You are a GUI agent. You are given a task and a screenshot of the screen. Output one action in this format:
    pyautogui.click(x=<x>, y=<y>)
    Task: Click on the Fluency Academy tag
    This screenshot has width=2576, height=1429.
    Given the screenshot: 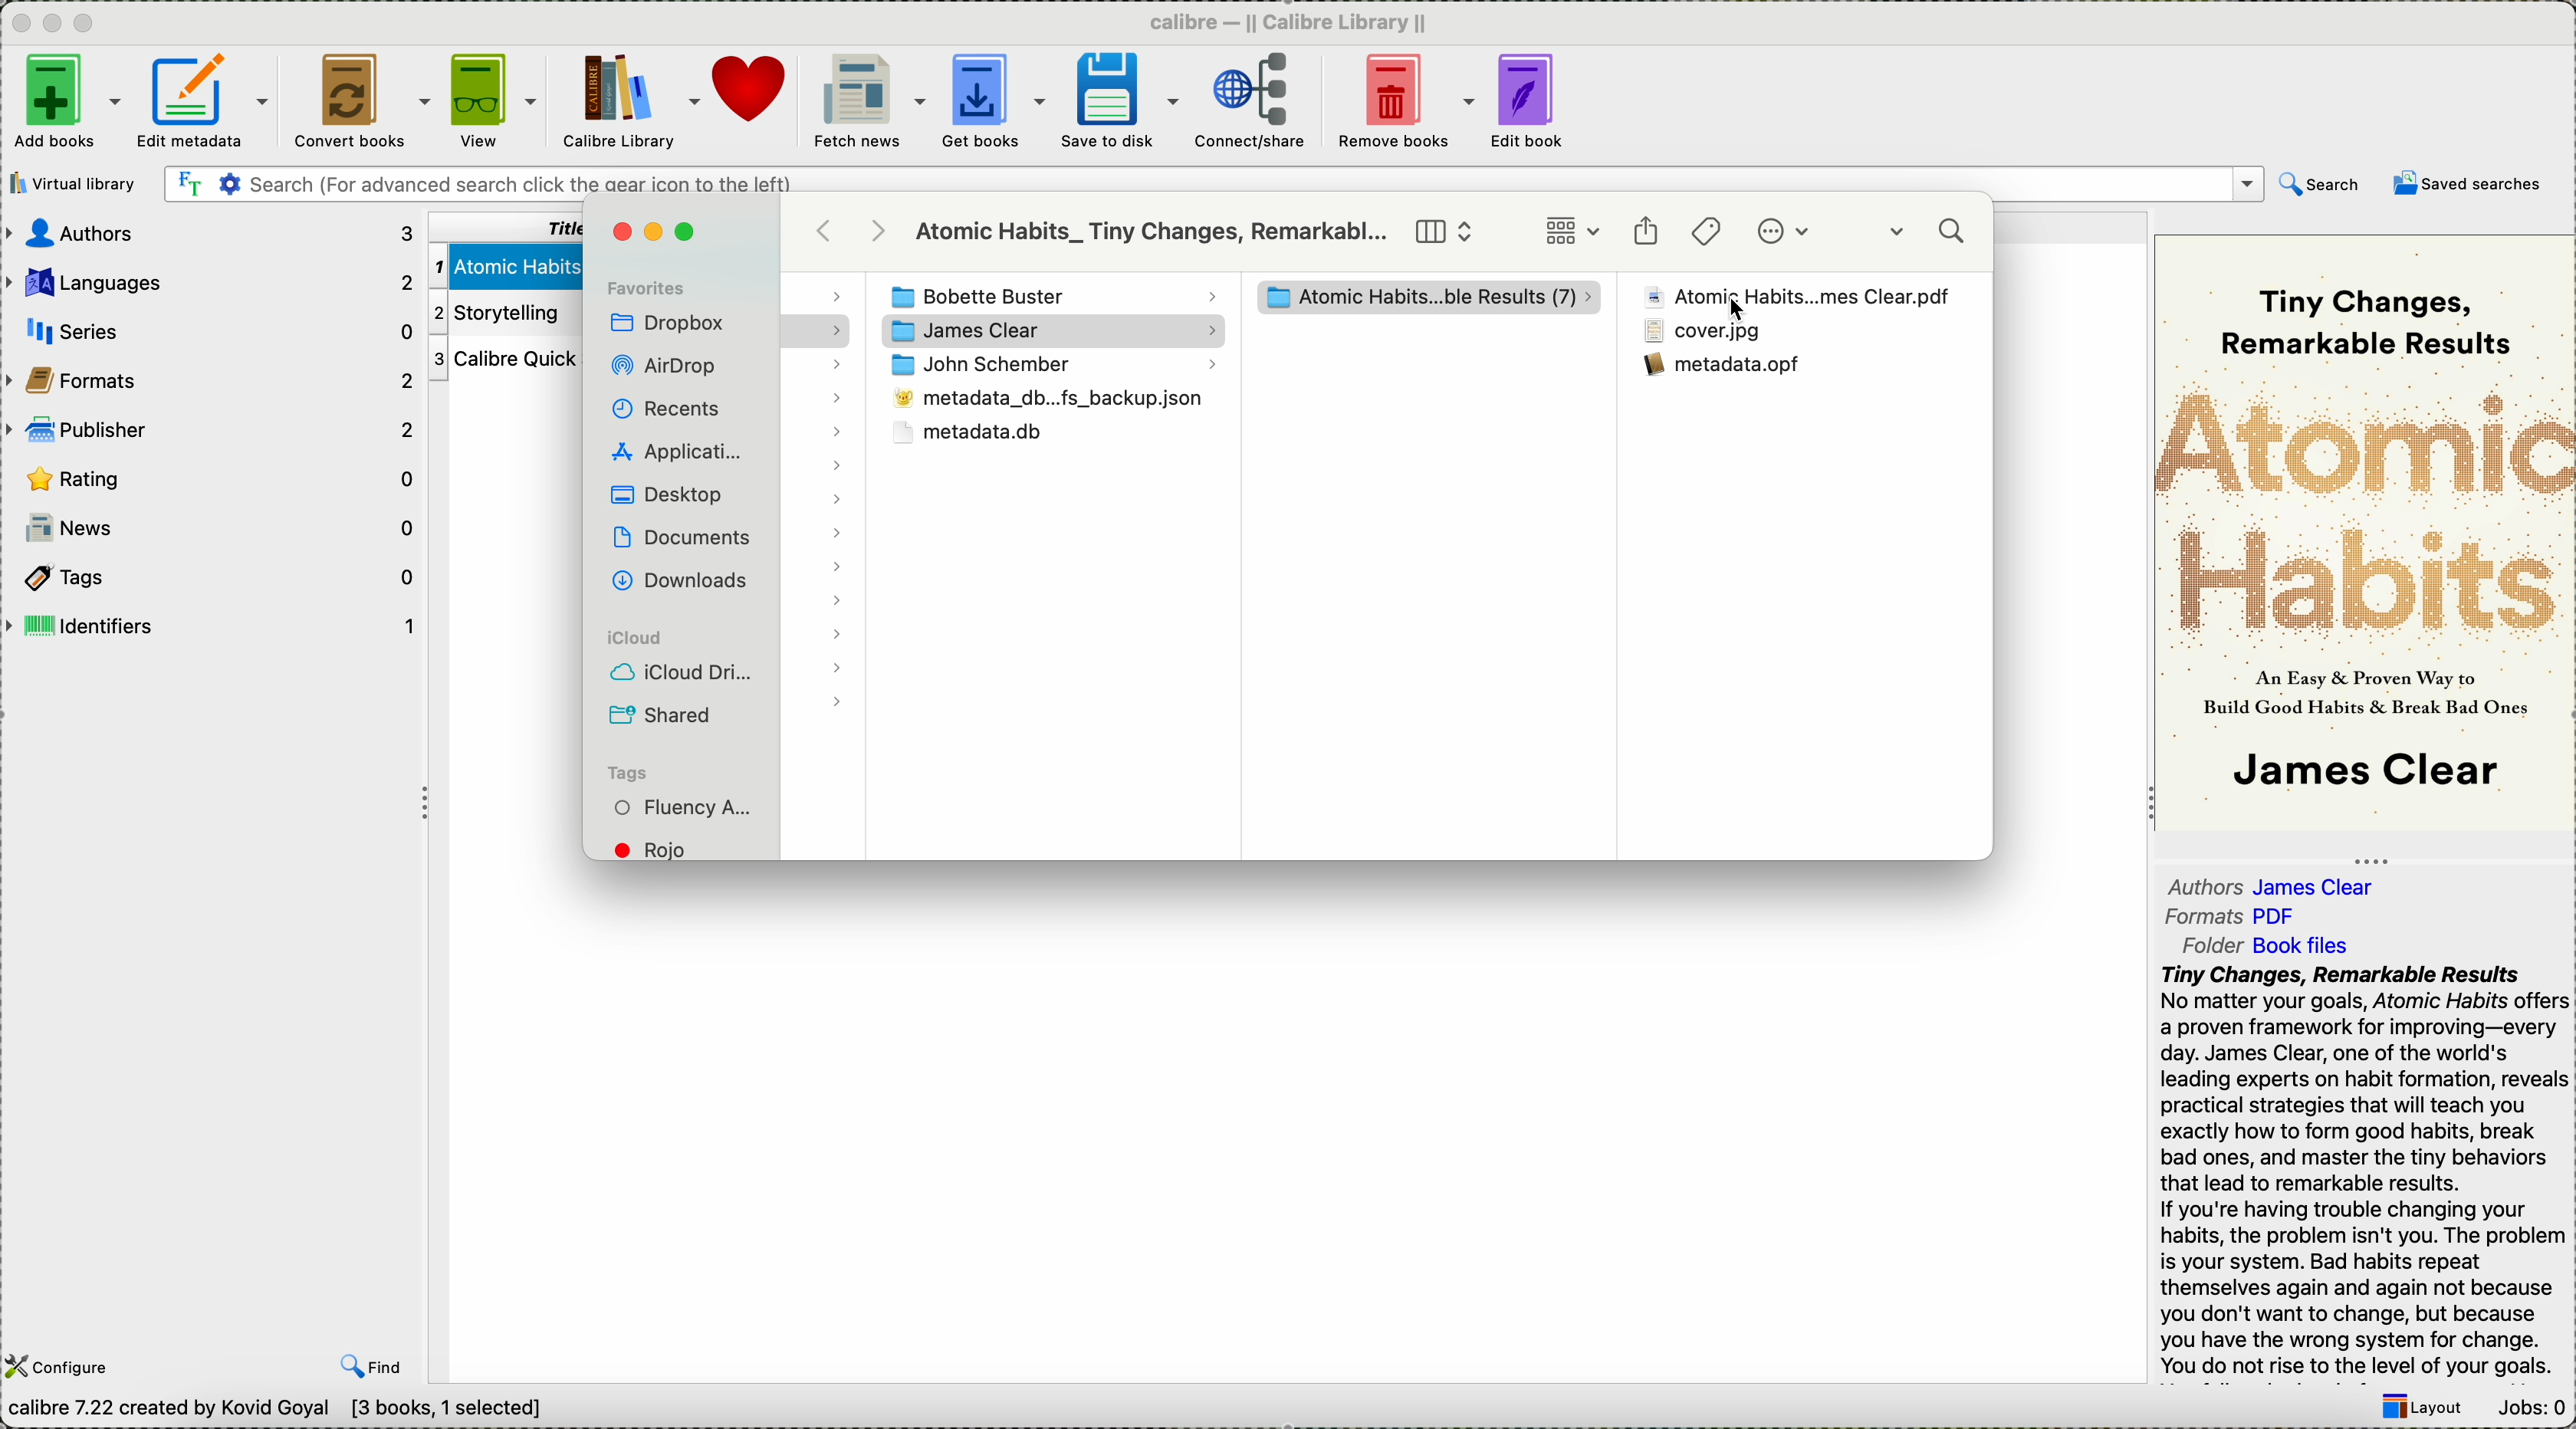 What is the action you would take?
    pyautogui.click(x=685, y=810)
    